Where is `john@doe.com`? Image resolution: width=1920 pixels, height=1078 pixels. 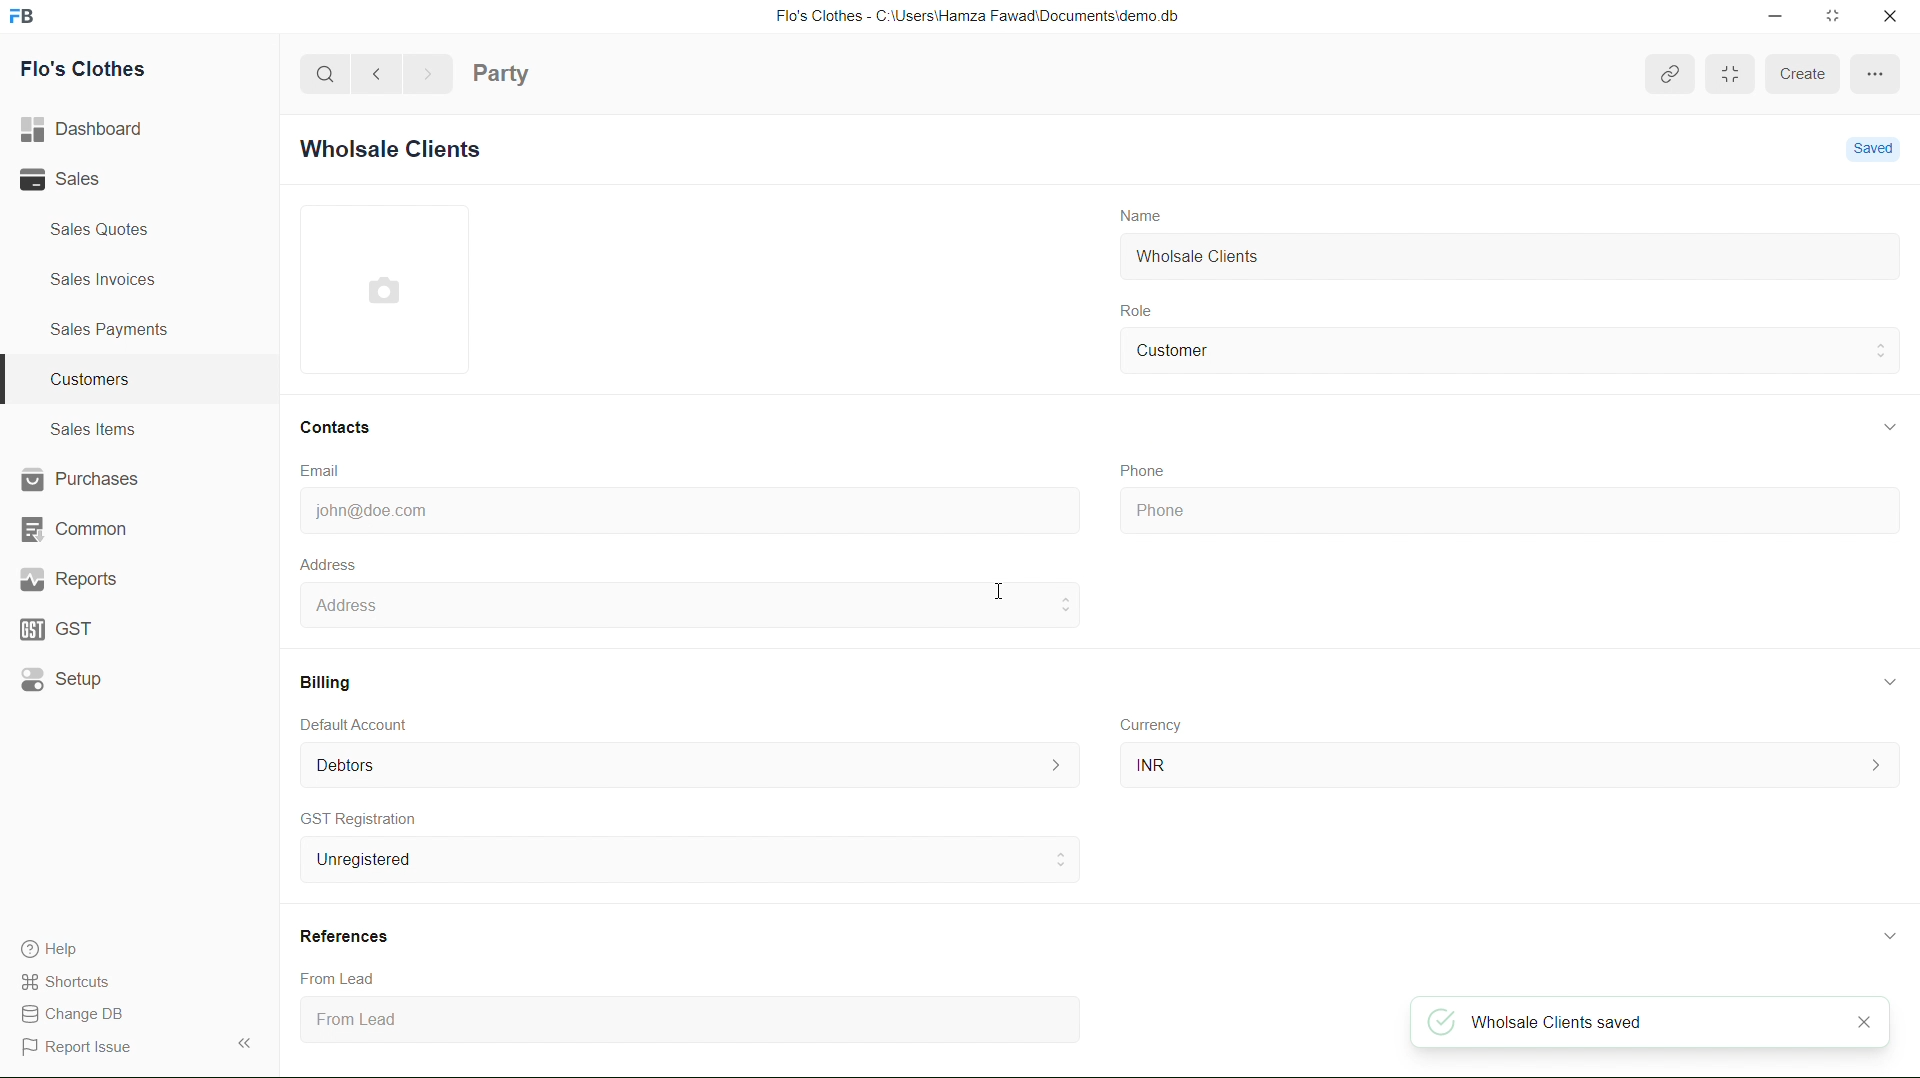 john@doe.com is located at coordinates (372, 511).